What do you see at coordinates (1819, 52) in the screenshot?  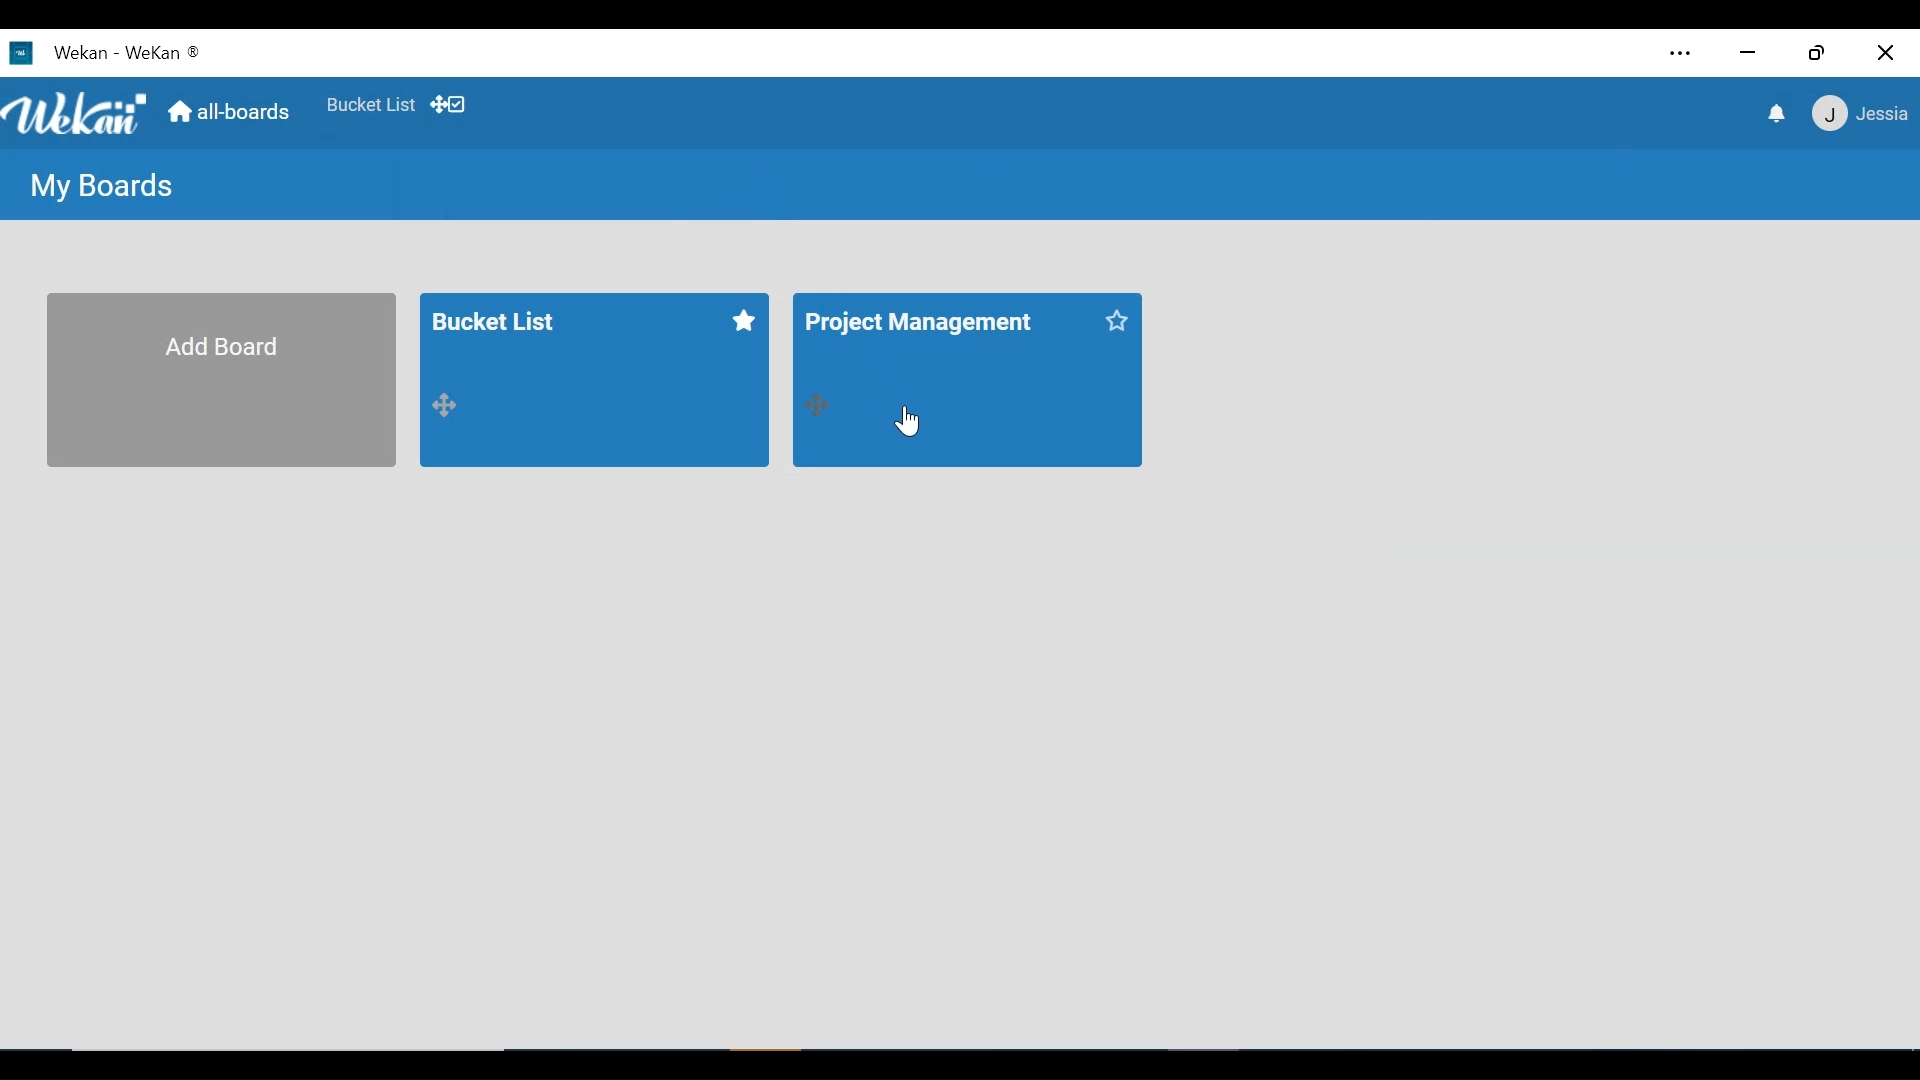 I see `Restore` at bounding box center [1819, 52].